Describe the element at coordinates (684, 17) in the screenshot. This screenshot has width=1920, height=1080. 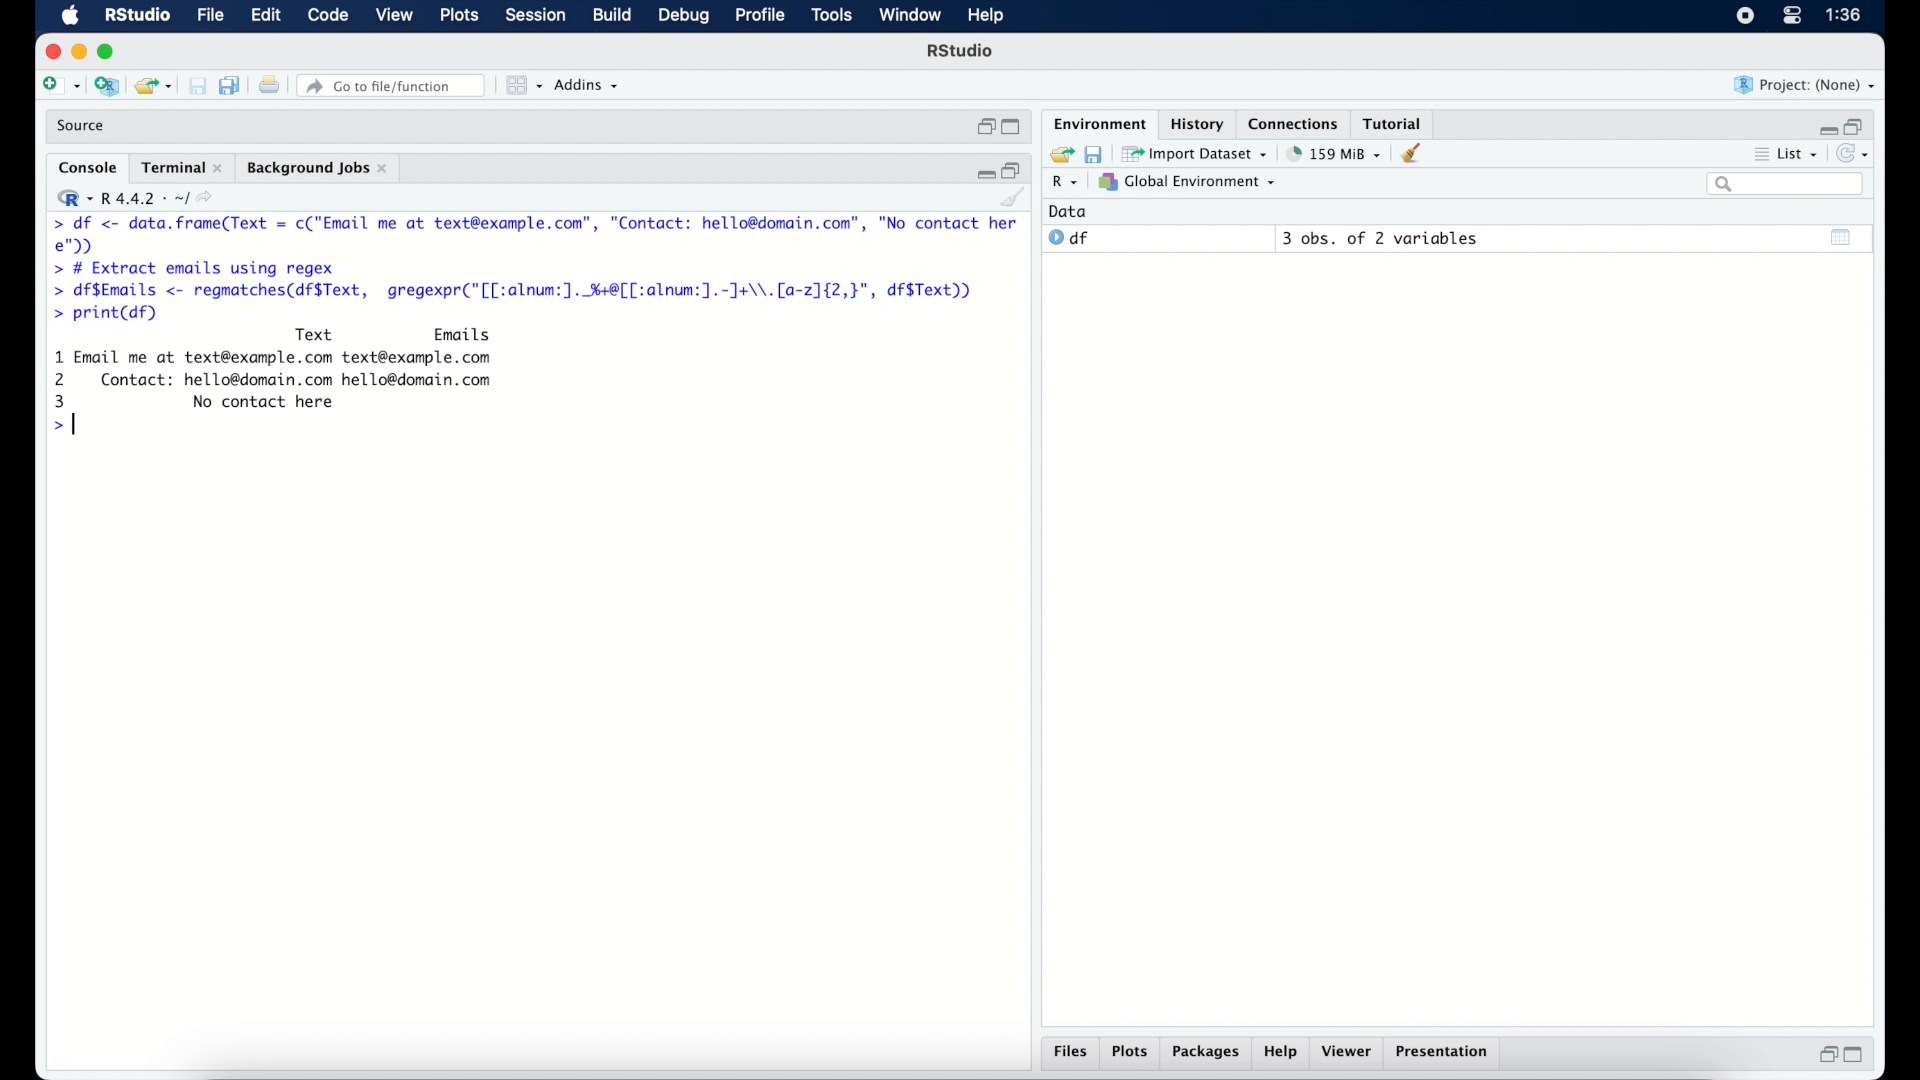
I see `debug` at that location.